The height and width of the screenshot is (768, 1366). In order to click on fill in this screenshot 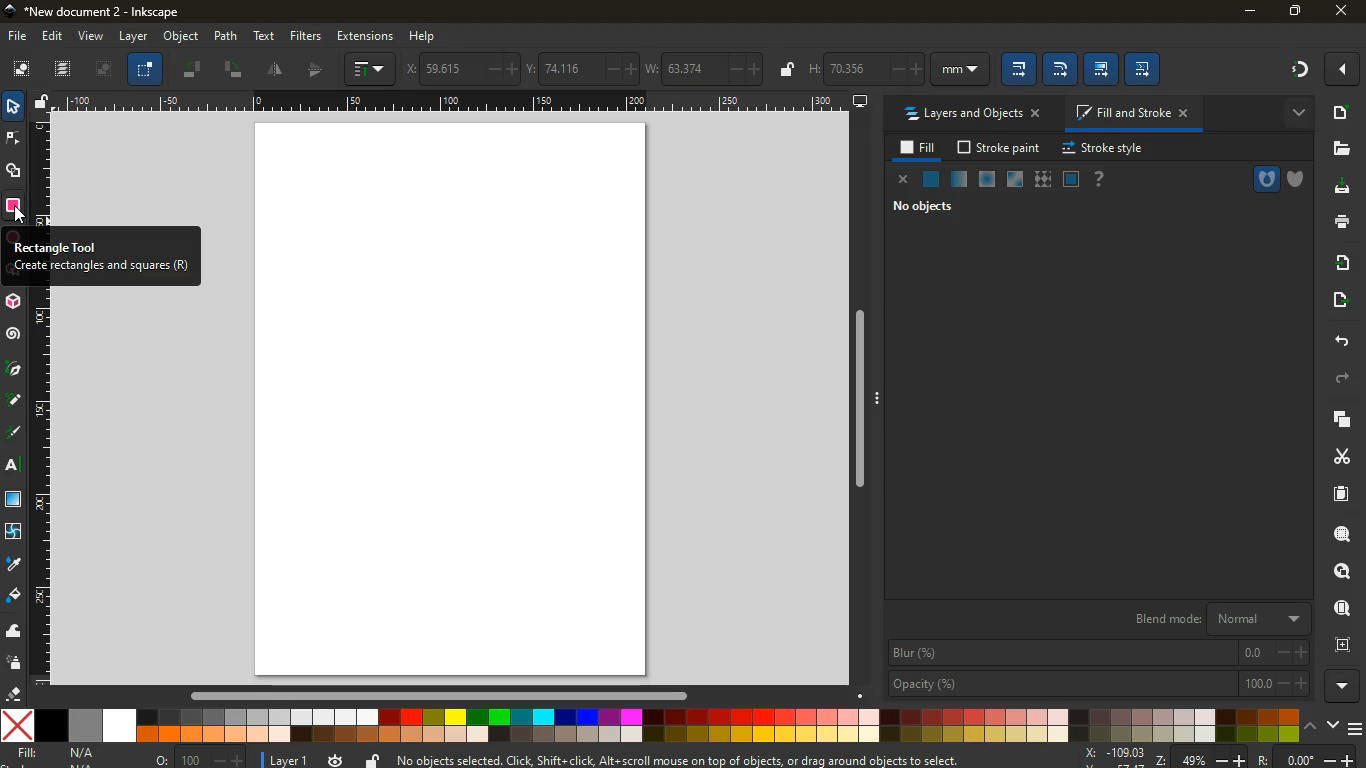, I will do `click(918, 151)`.